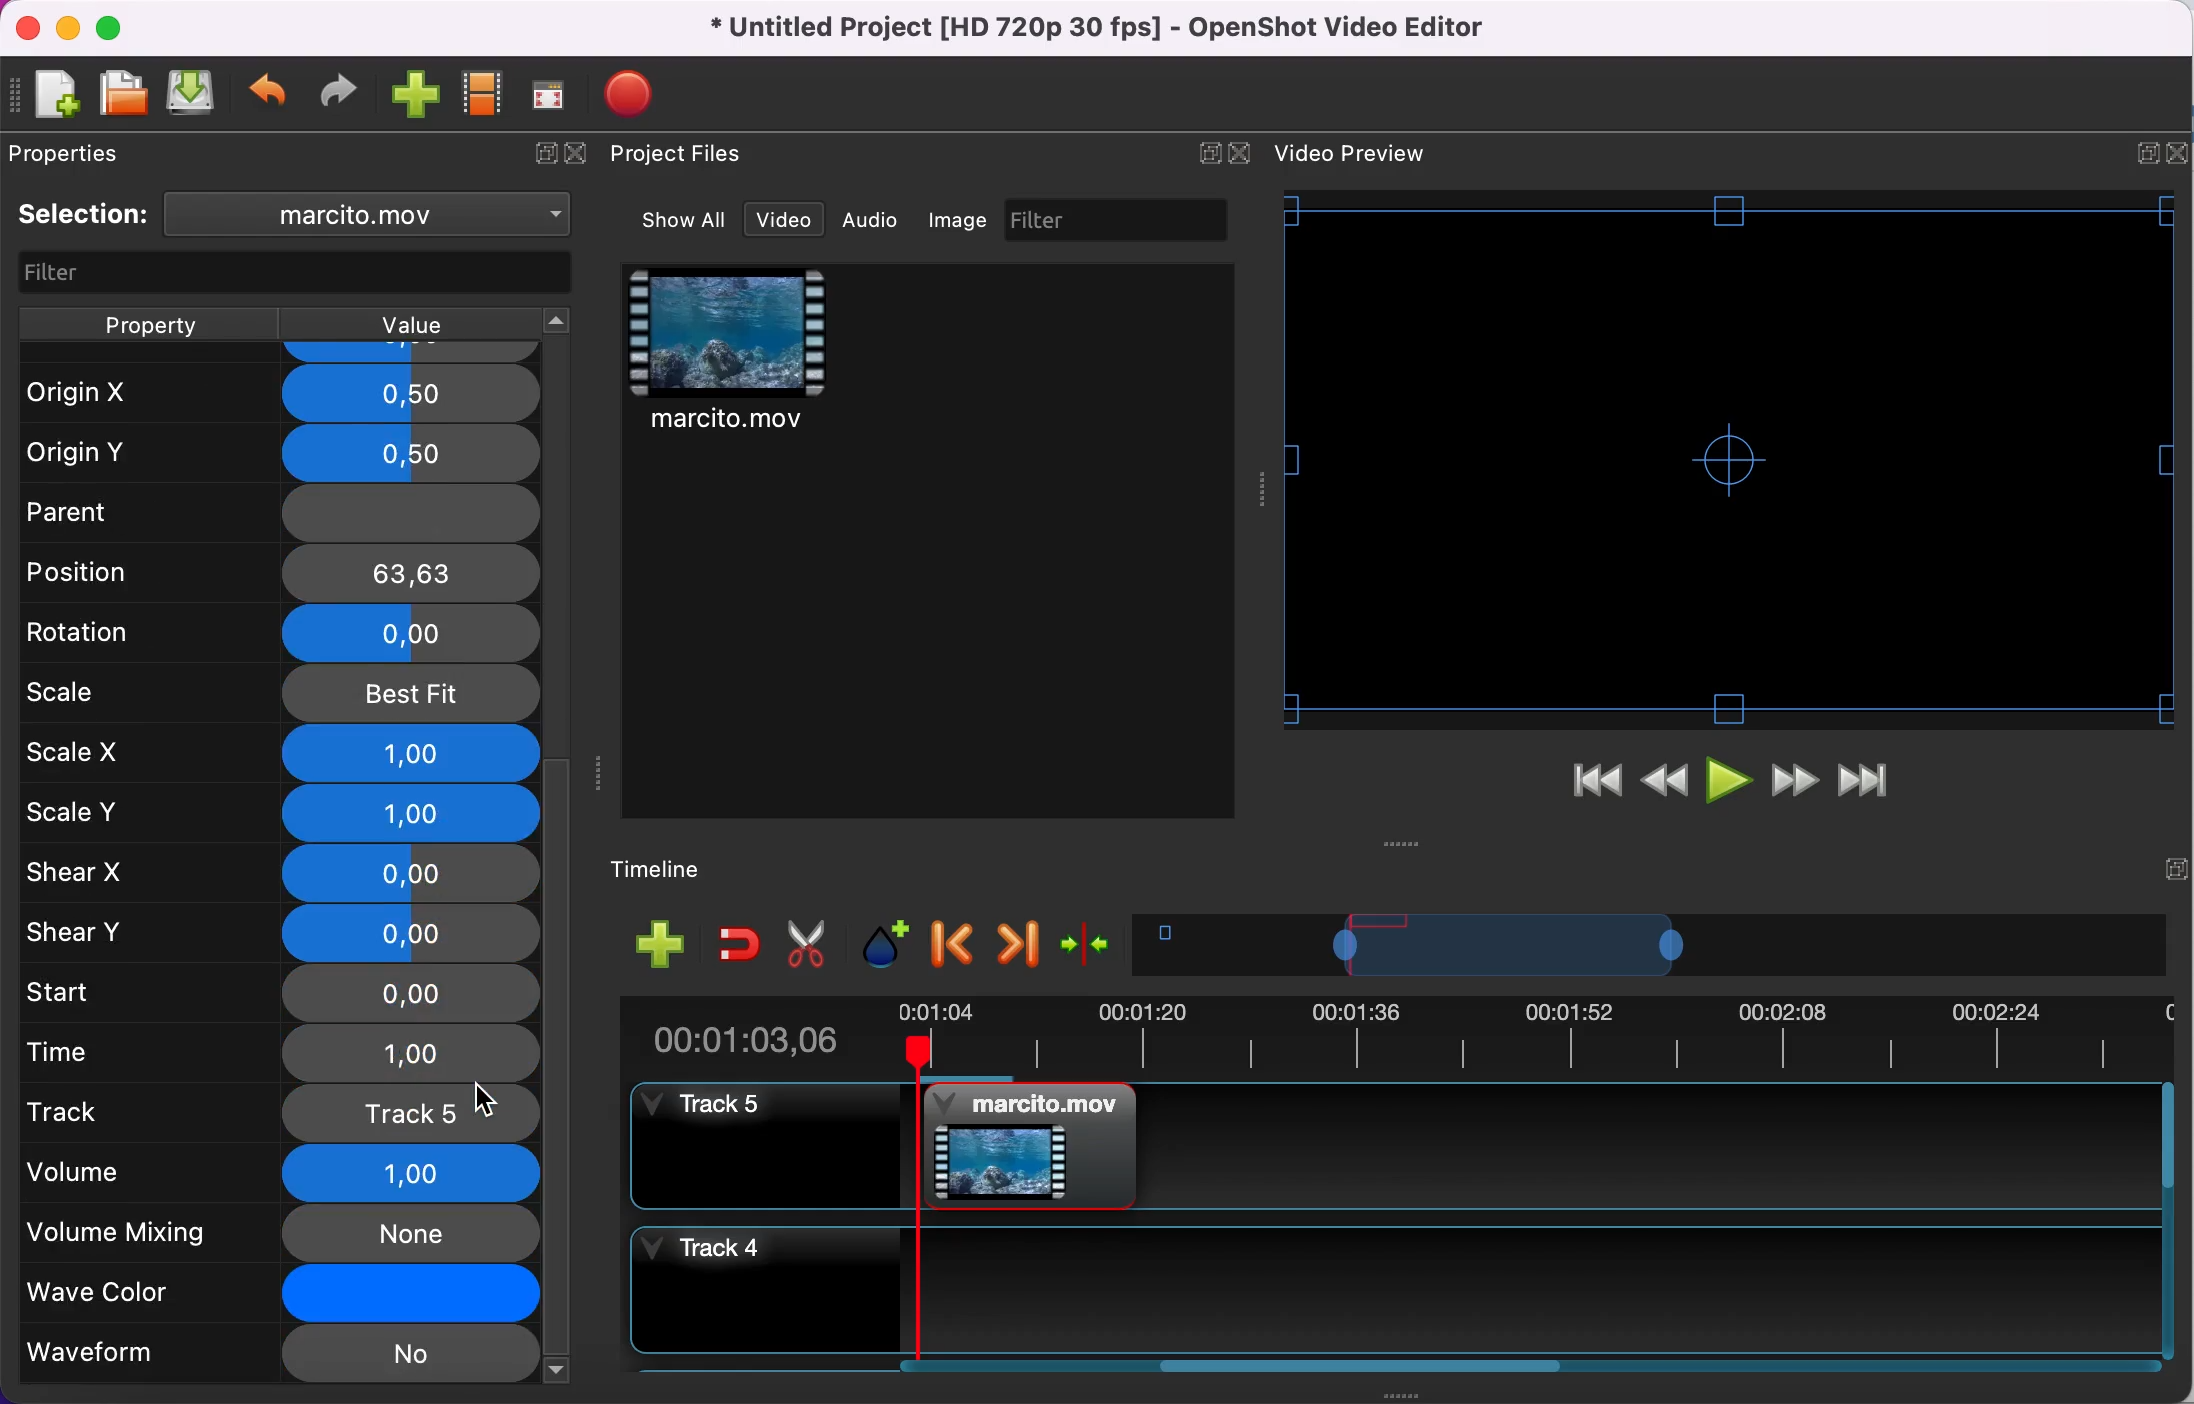  Describe the element at coordinates (284, 571) in the screenshot. I see `position 63, 63` at that location.